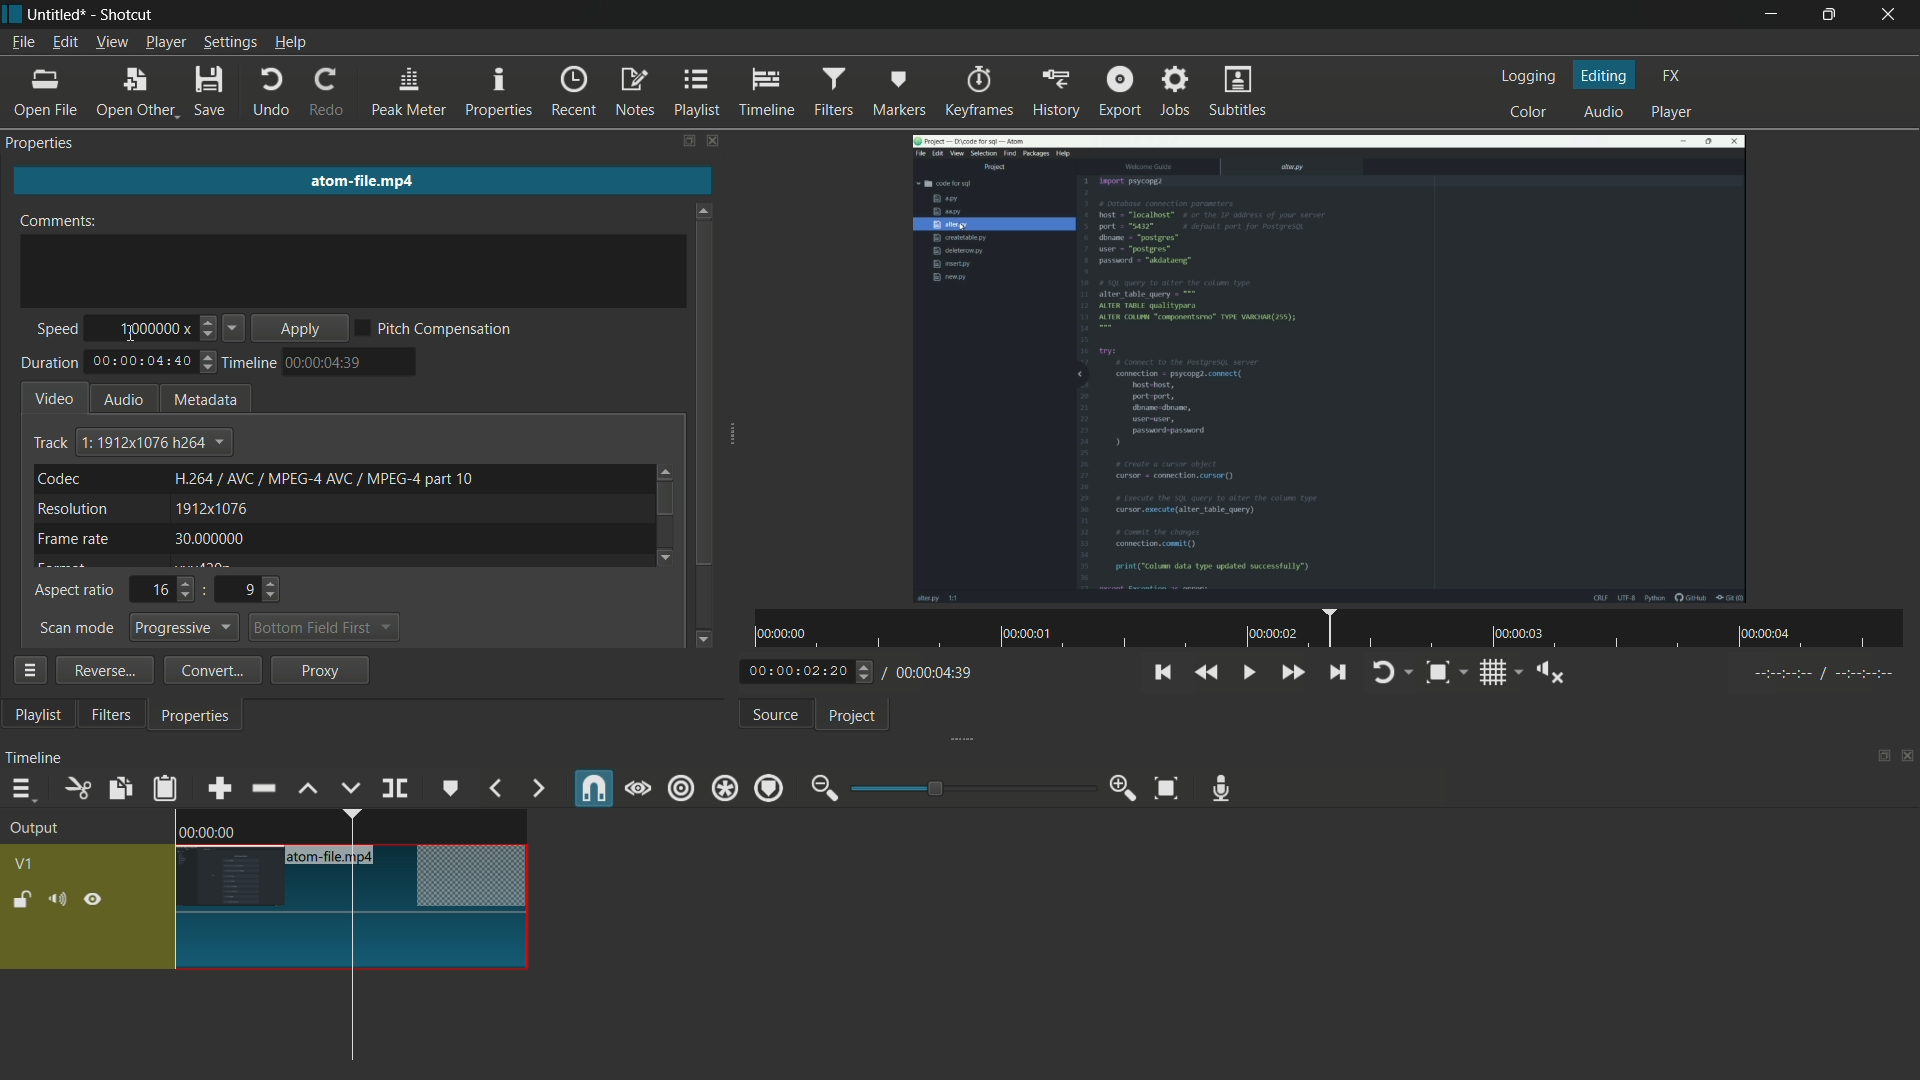  What do you see at coordinates (104, 670) in the screenshot?
I see `reverse` at bounding box center [104, 670].